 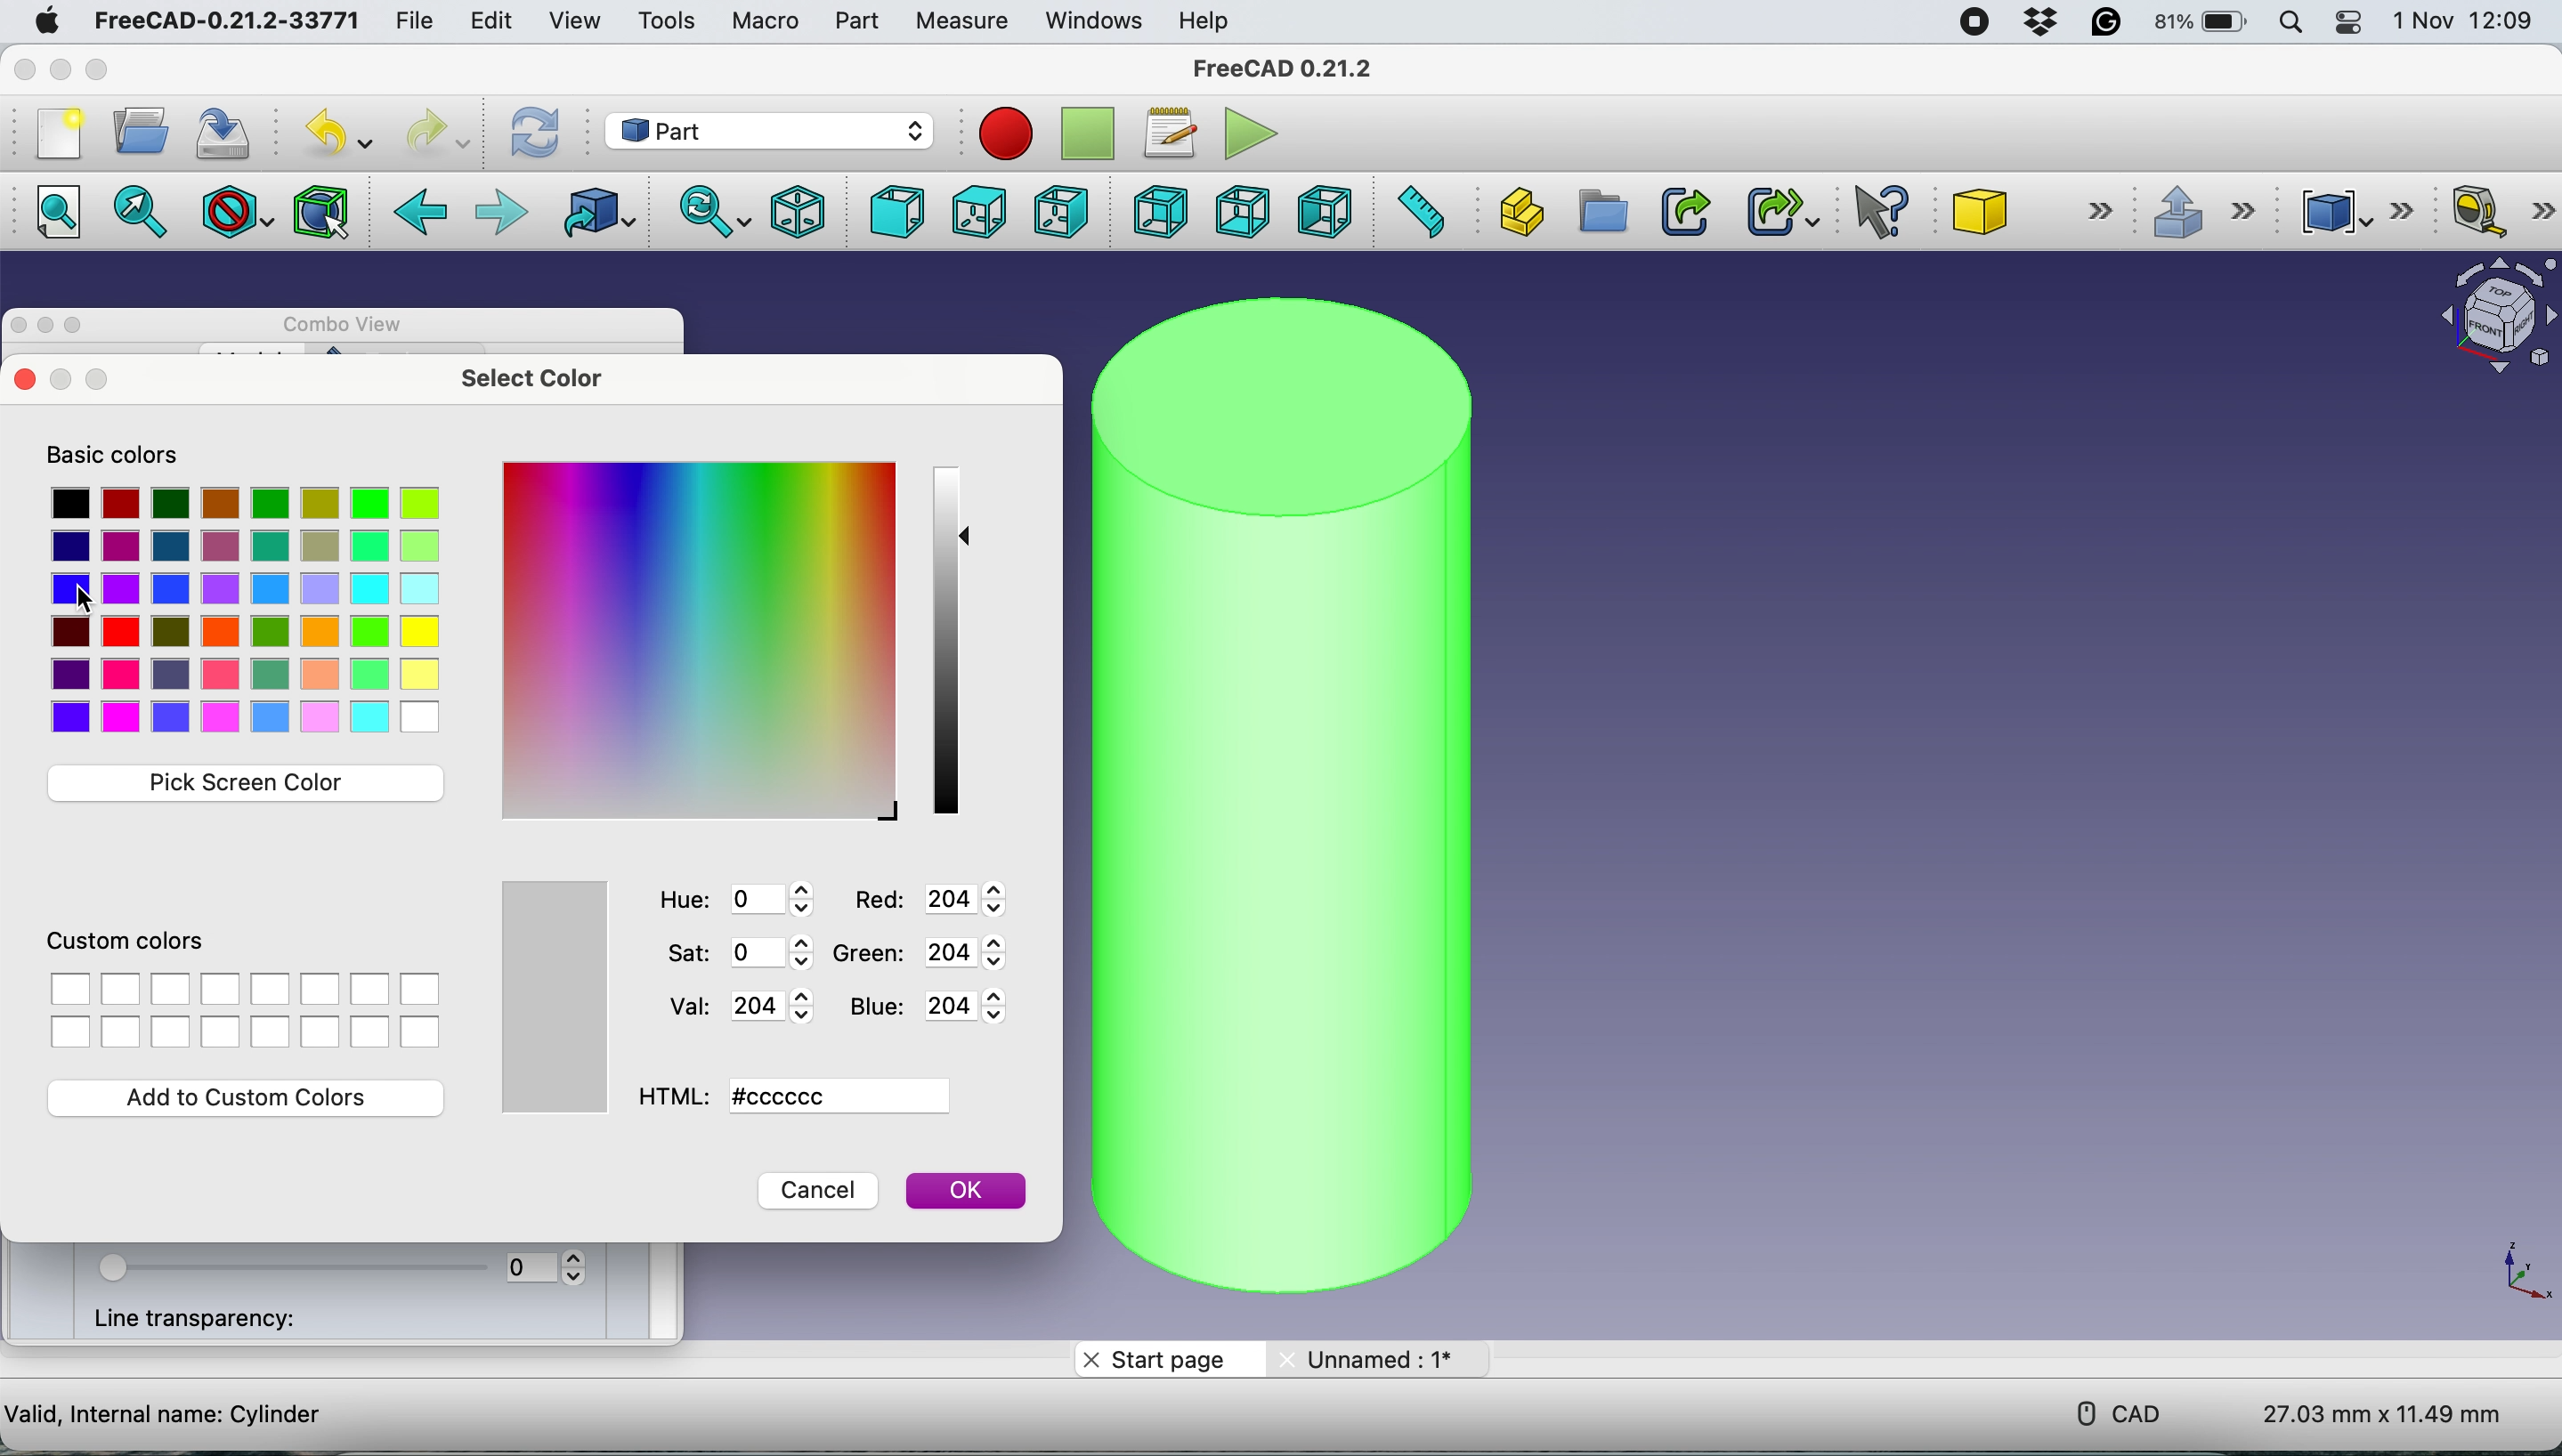 What do you see at coordinates (1776, 210) in the screenshot?
I see `make sub link` at bounding box center [1776, 210].